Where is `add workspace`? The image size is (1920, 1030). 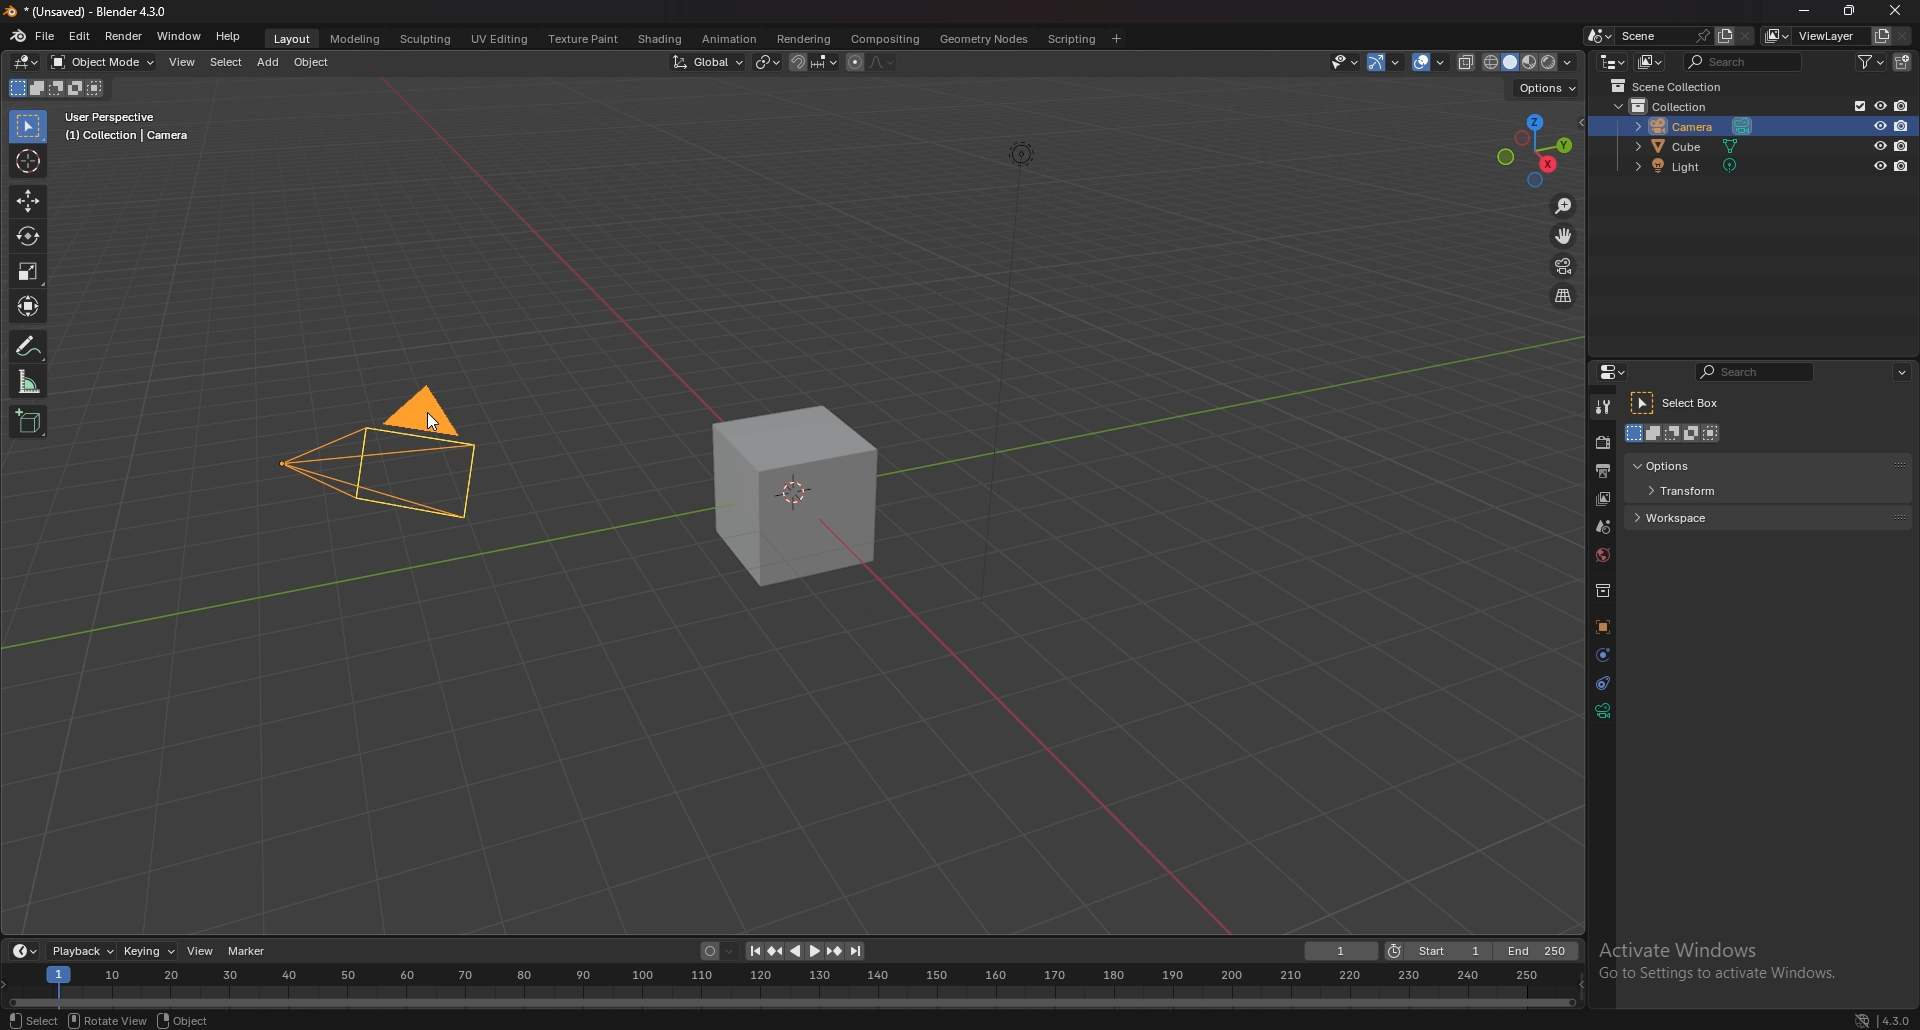 add workspace is located at coordinates (1117, 37).